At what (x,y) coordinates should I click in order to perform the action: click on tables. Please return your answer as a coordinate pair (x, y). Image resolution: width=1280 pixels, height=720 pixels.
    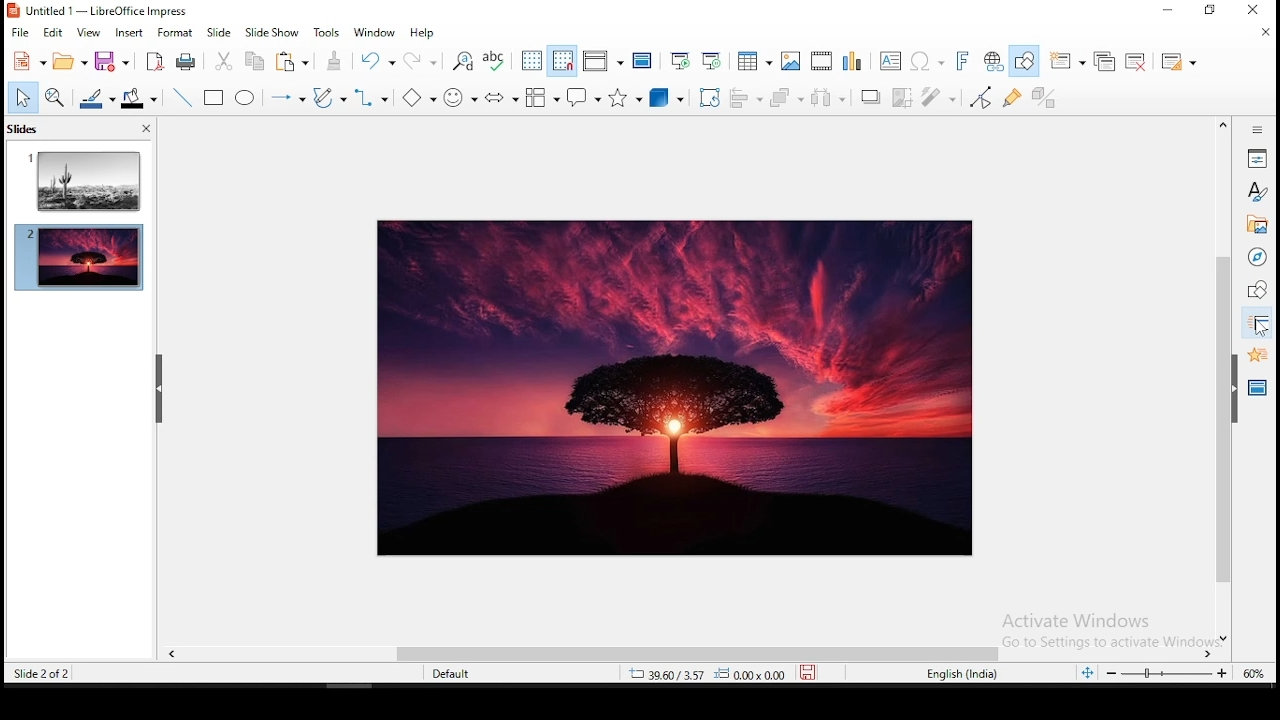
    Looking at the image, I should click on (755, 59).